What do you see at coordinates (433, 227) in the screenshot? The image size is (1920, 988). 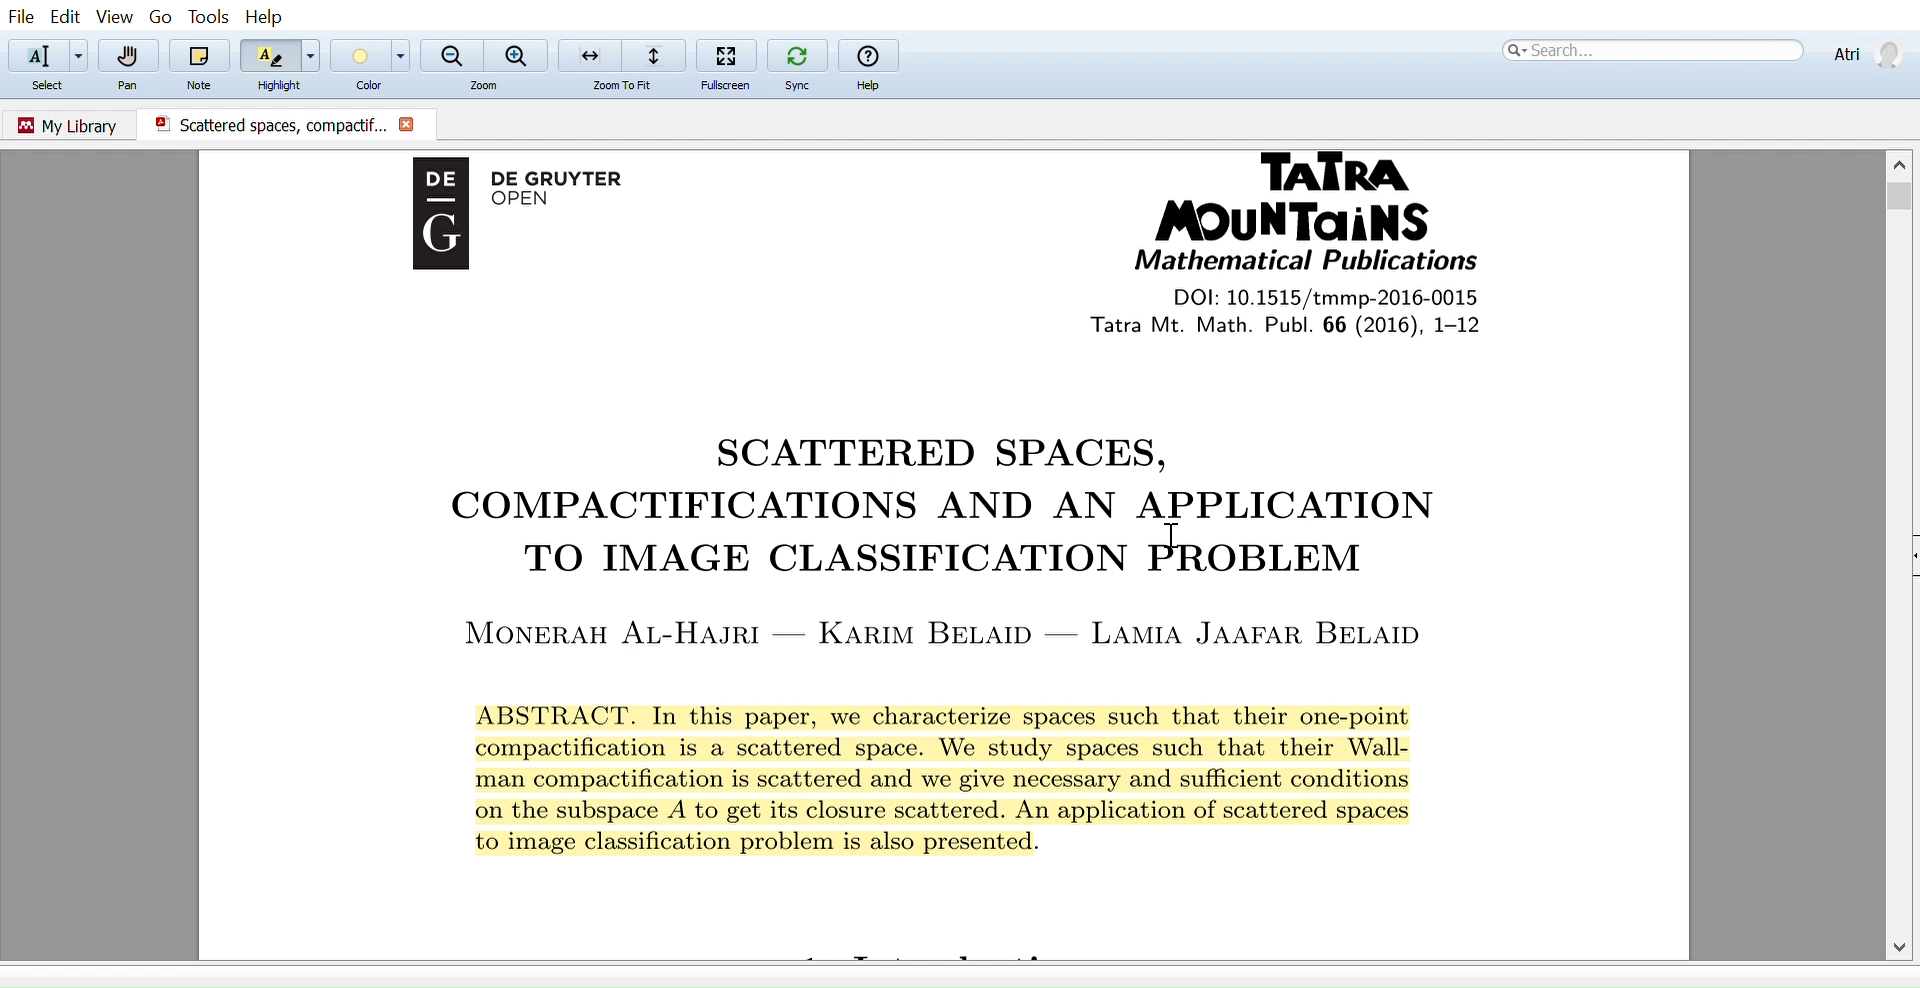 I see `Logo` at bounding box center [433, 227].